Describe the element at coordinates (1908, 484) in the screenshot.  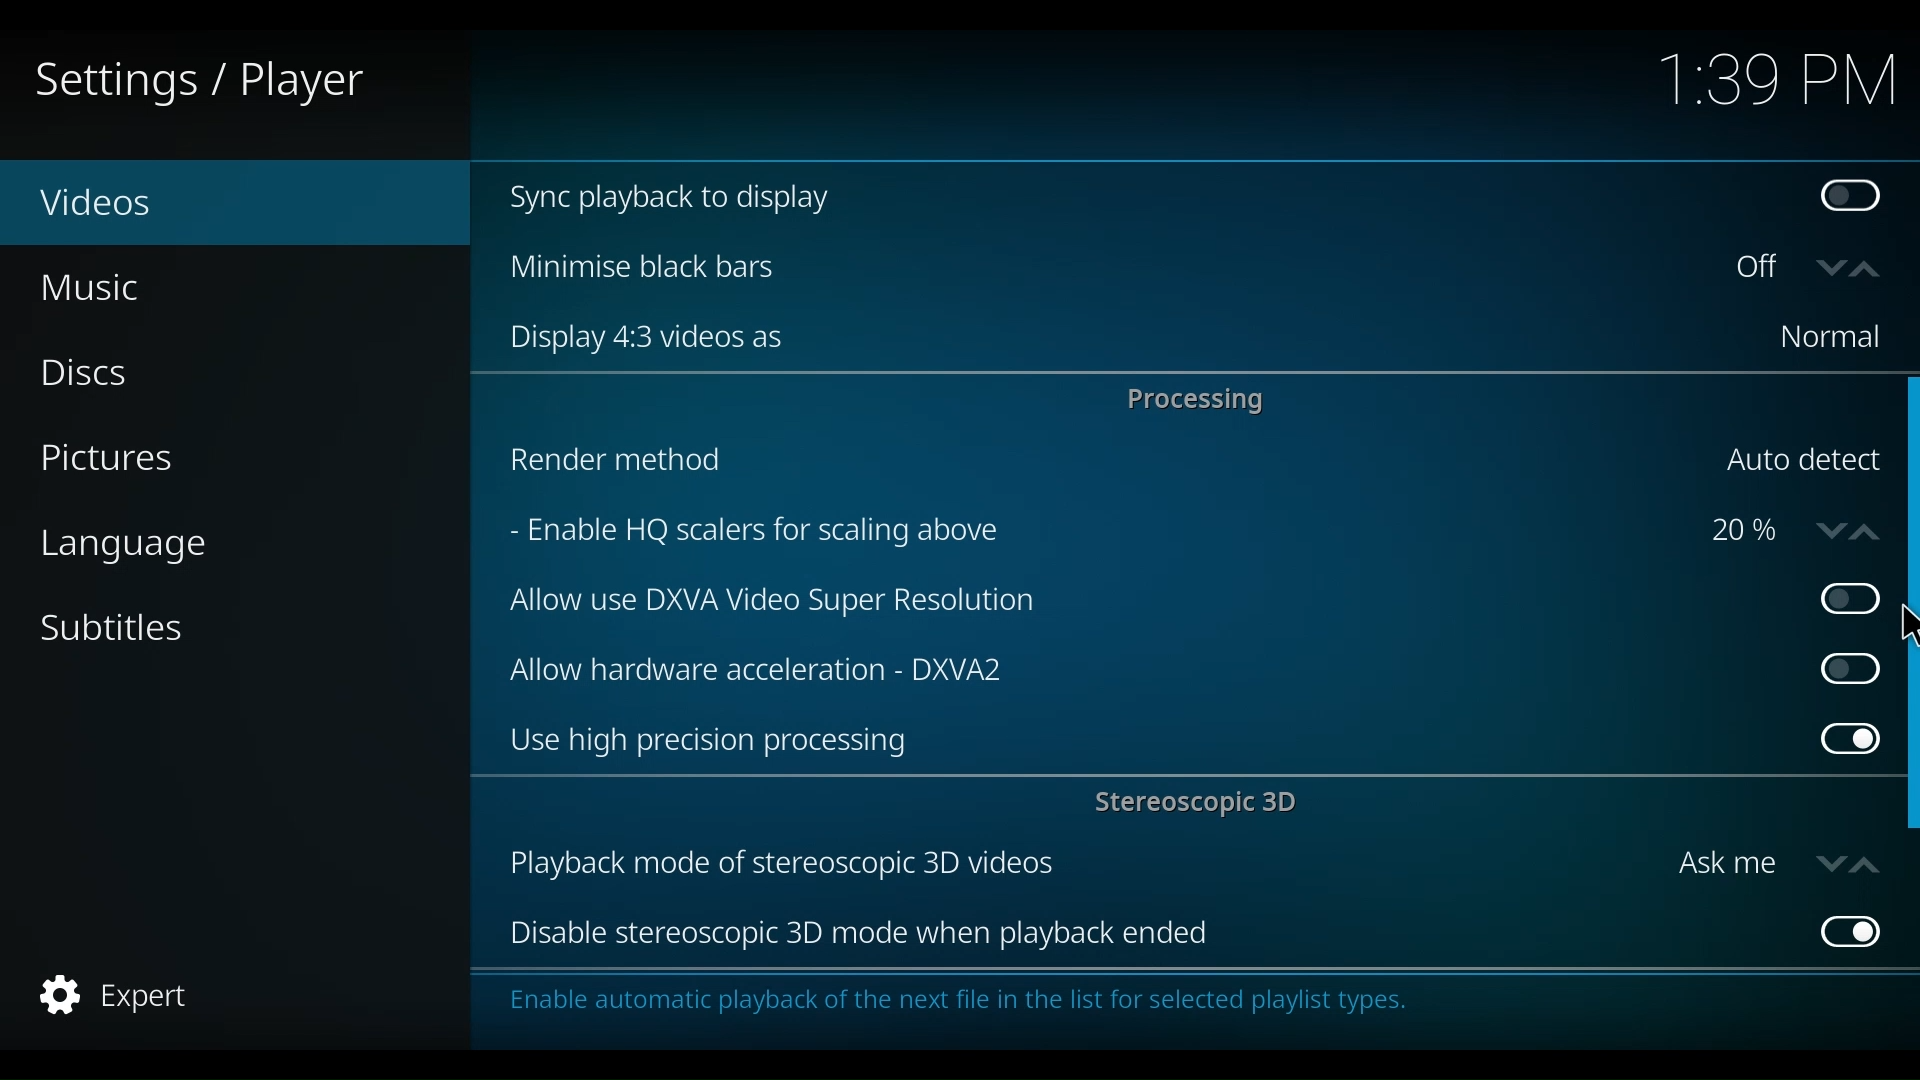
I see `Vertical Scrollbar` at that location.